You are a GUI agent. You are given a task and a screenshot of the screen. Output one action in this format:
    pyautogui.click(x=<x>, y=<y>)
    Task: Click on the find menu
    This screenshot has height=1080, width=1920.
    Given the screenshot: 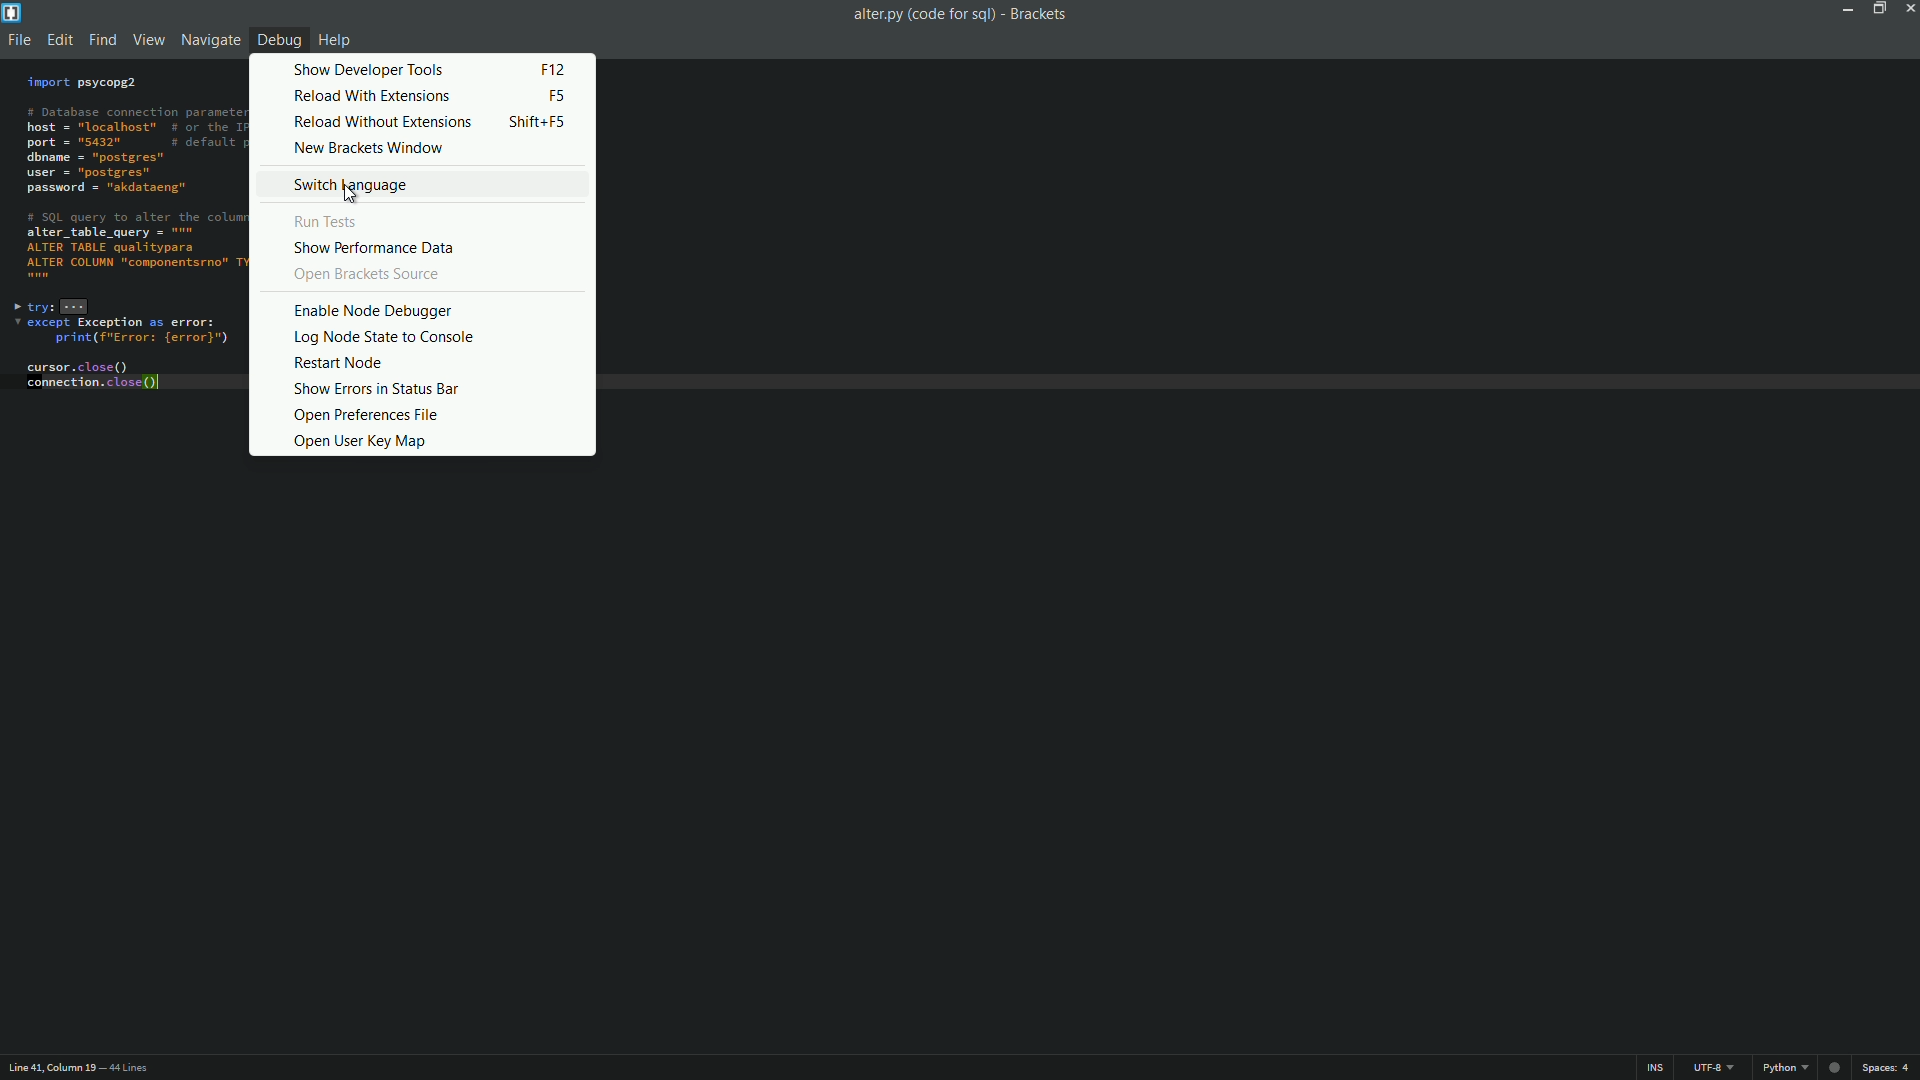 What is the action you would take?
    pyautogui.click(x=103, y=40)
    